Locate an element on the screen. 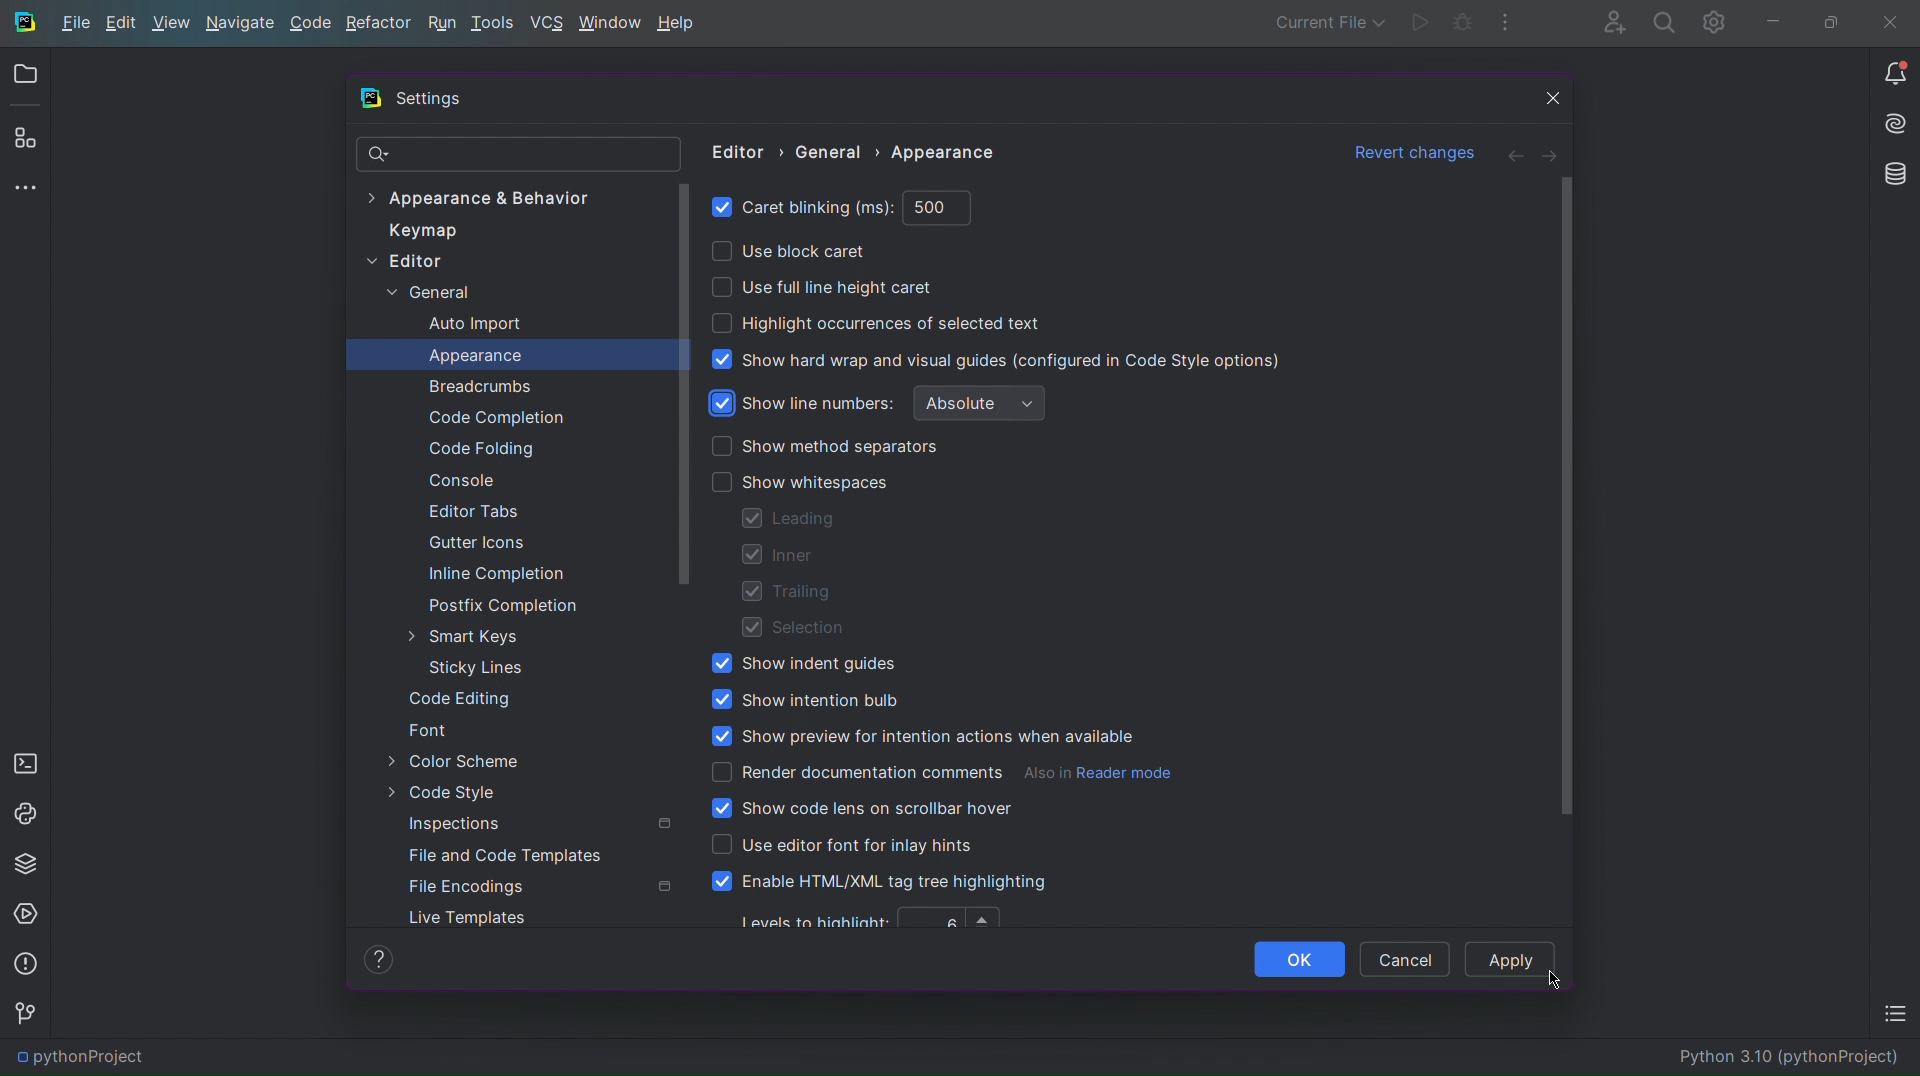  Python 3.10 (pythonProject) is located at coordinates (1799, 1055).